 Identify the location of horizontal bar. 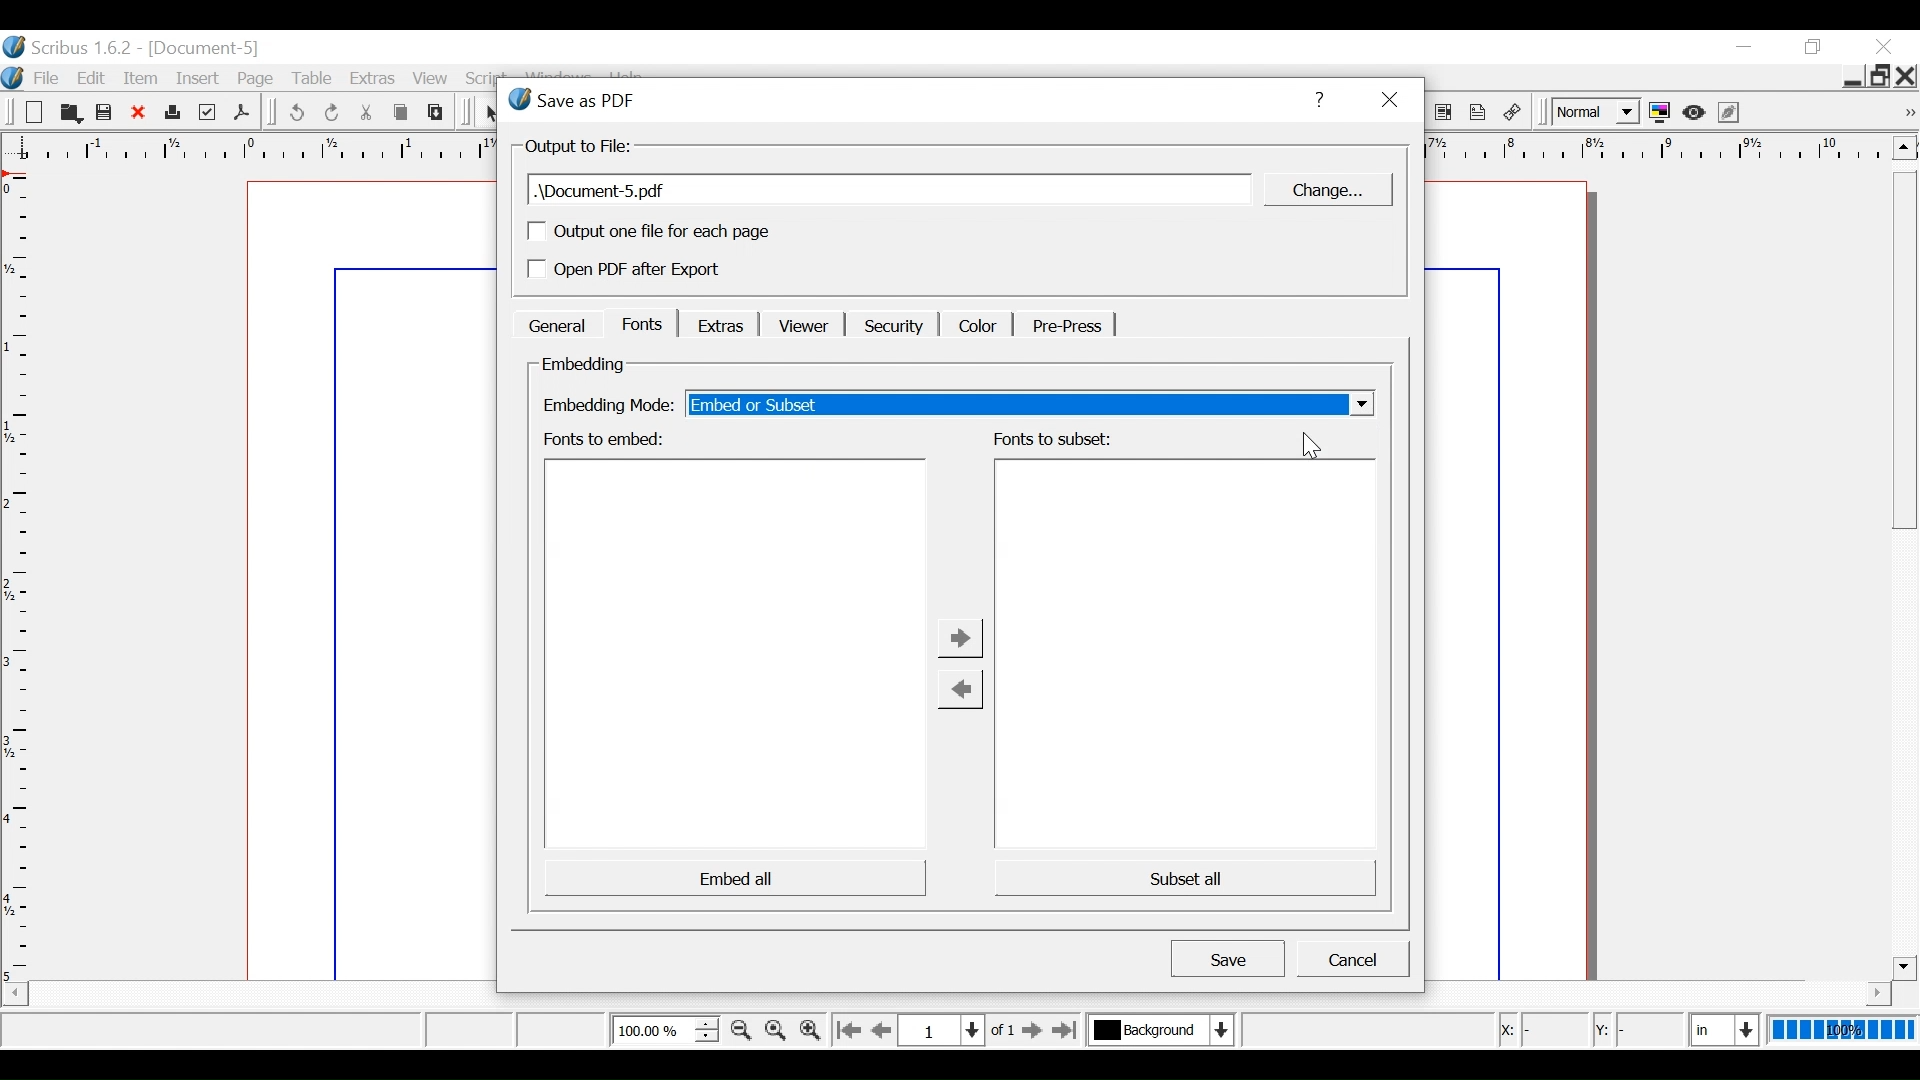
(1851, 993).